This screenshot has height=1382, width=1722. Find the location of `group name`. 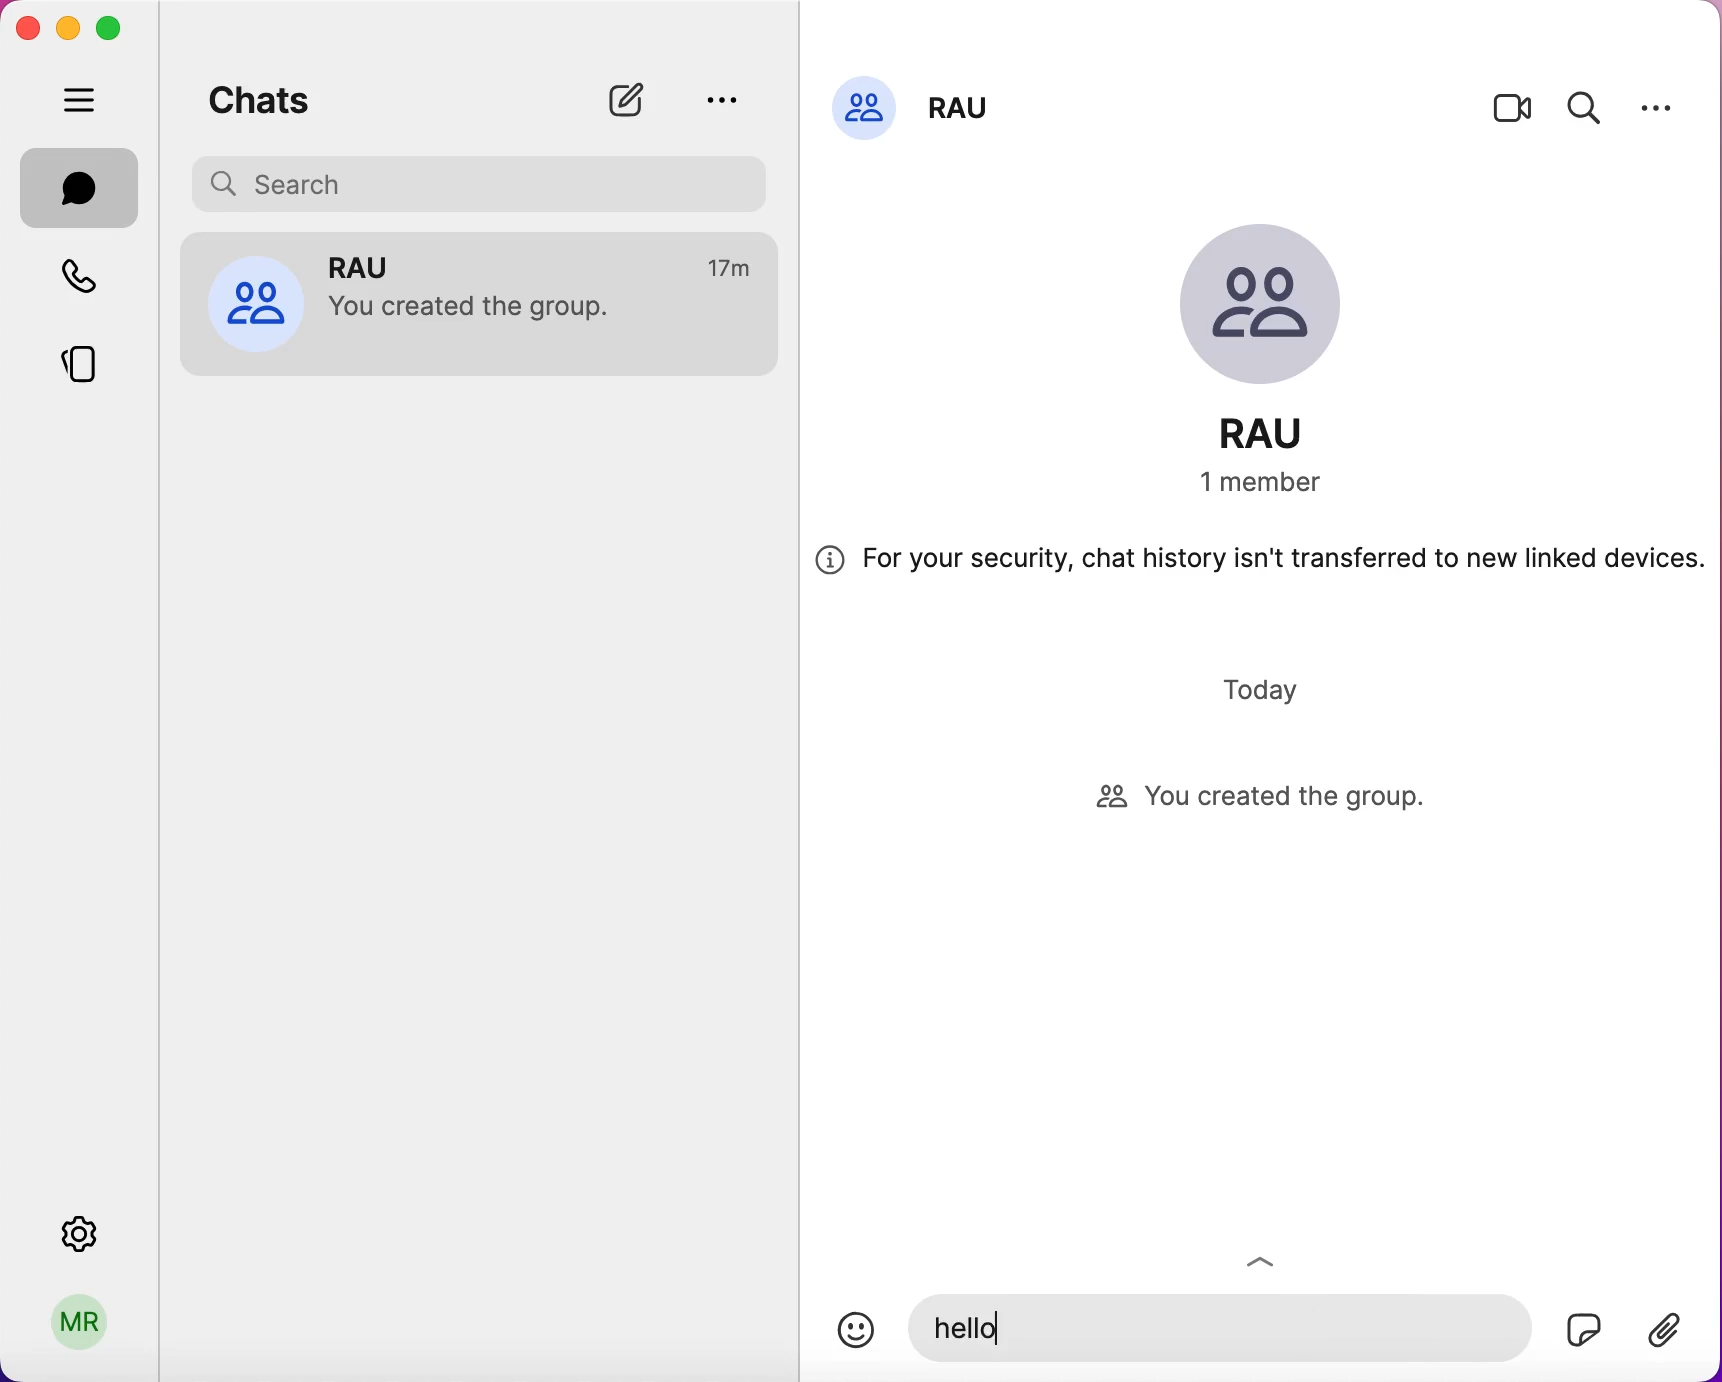

group name is located at coordinates (965, 102).